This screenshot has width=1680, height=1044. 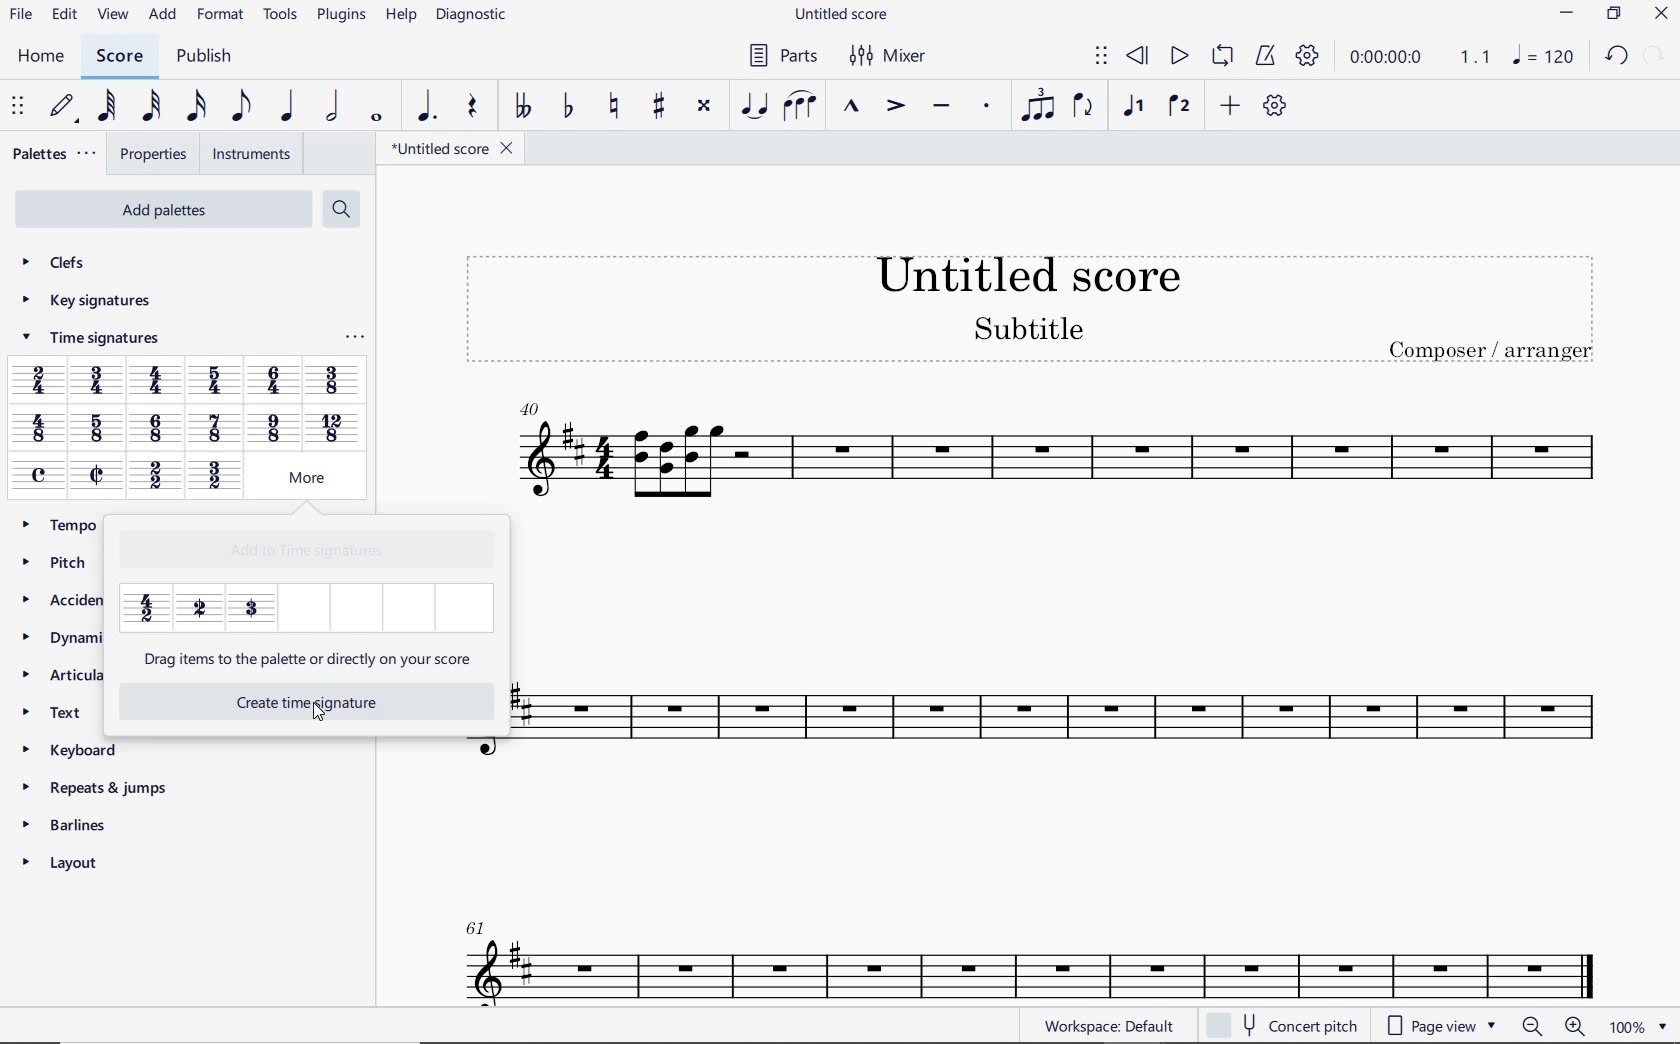 What do you see at coordinates (1063, 604) in the screenshot?
I see `INSTRUMENT: TENOR SAXOPHONE` at bounding box center [1063, 604].